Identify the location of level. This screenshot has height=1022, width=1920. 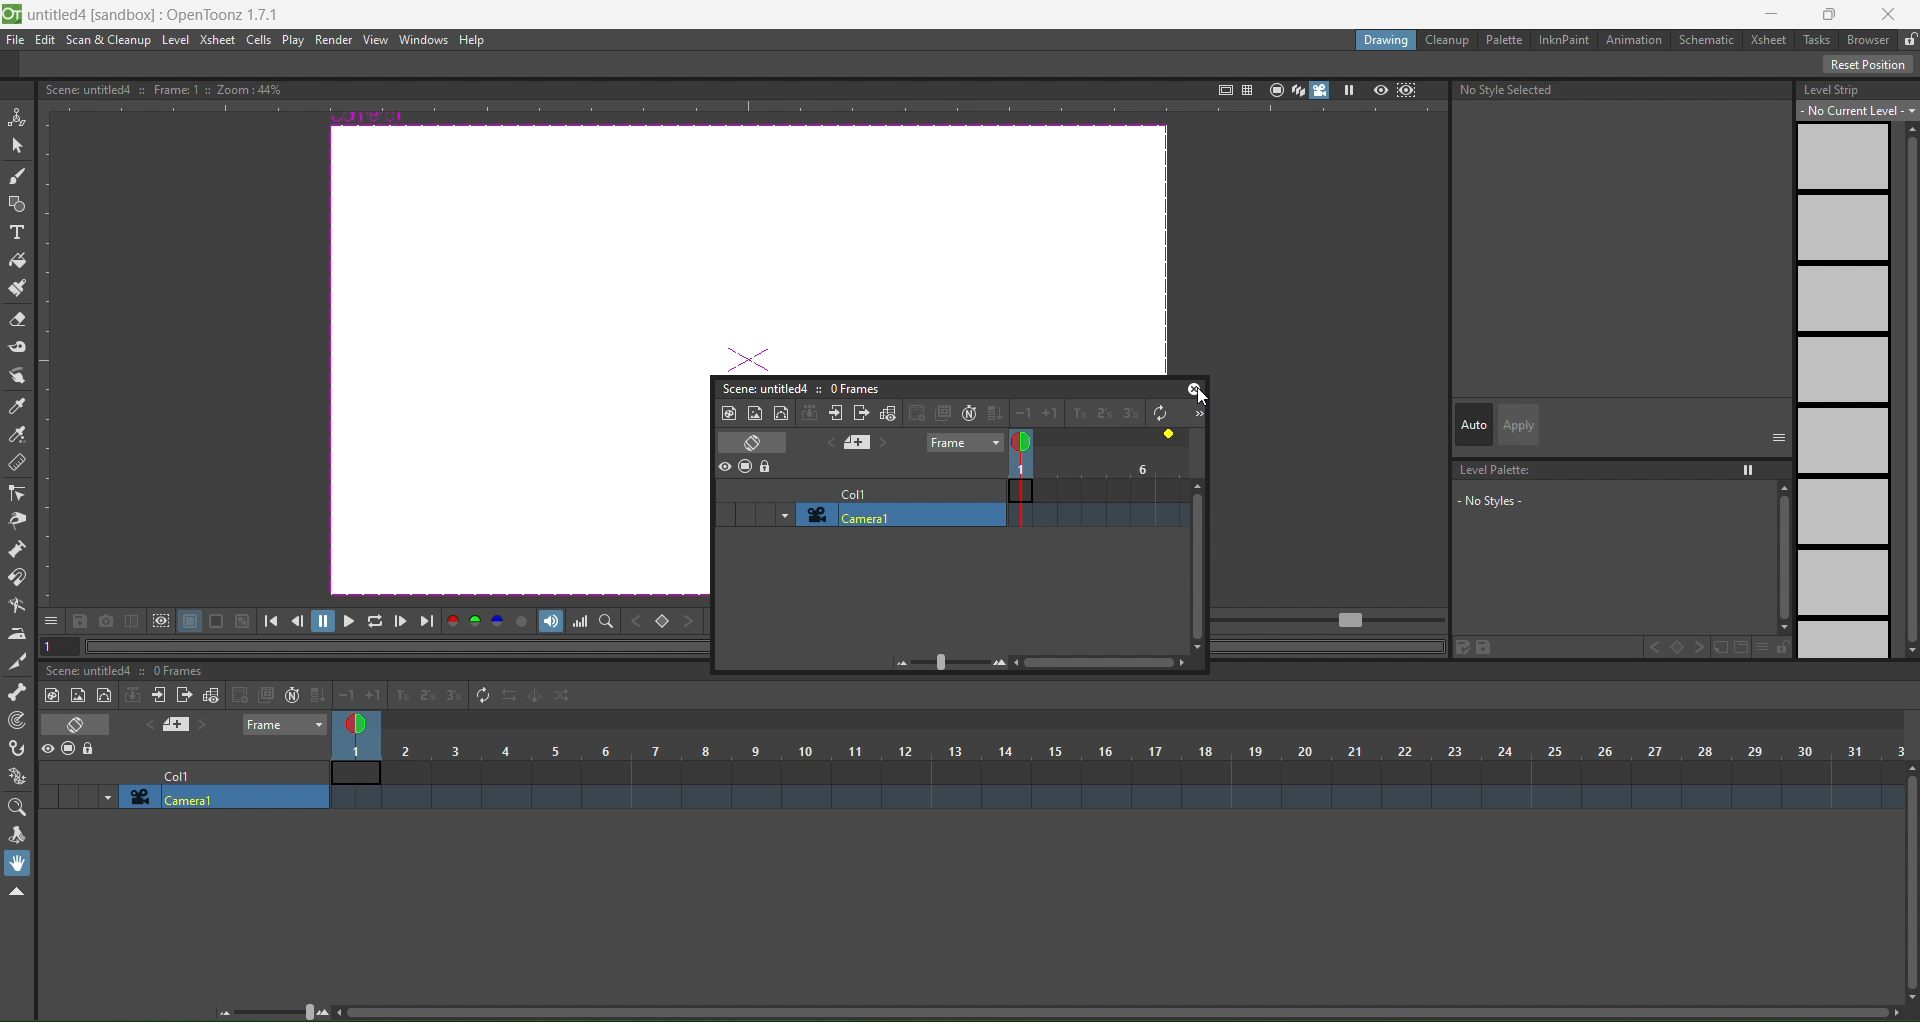
(177, 40).